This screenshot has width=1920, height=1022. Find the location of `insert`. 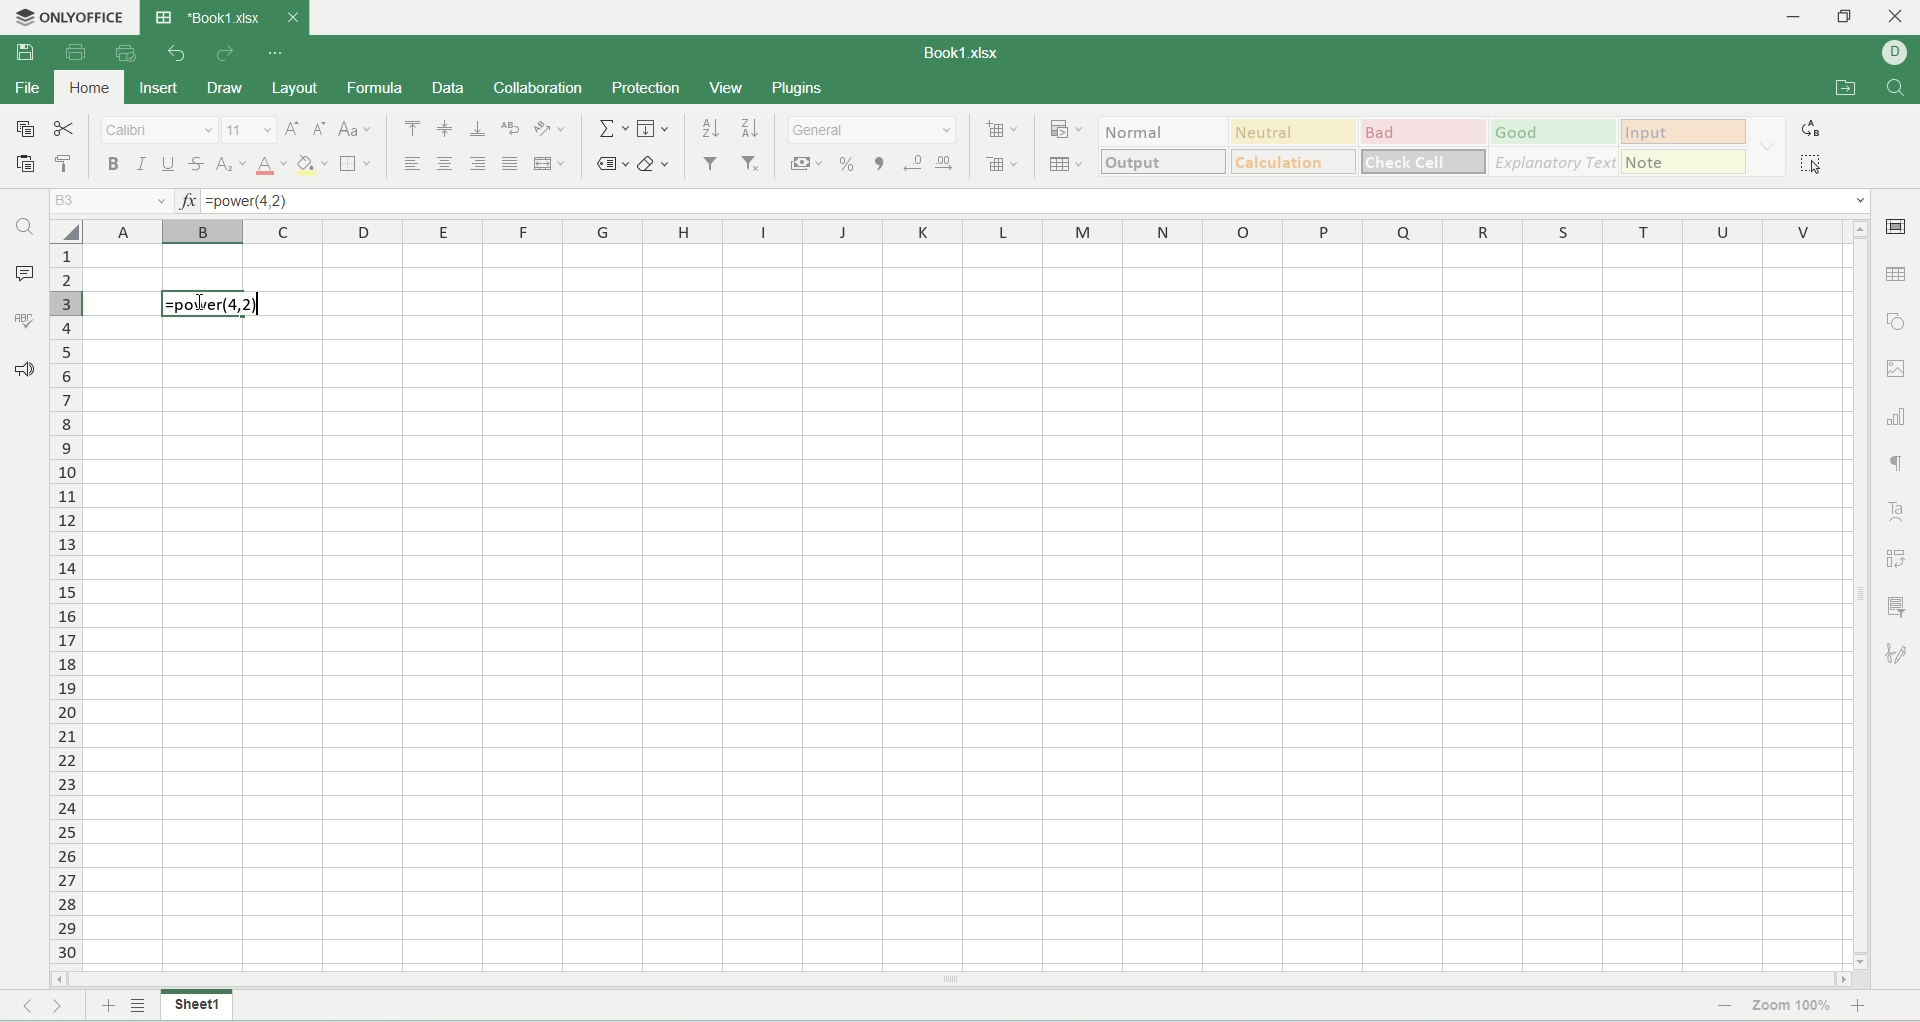

insert is located at coordinates (159, 90).